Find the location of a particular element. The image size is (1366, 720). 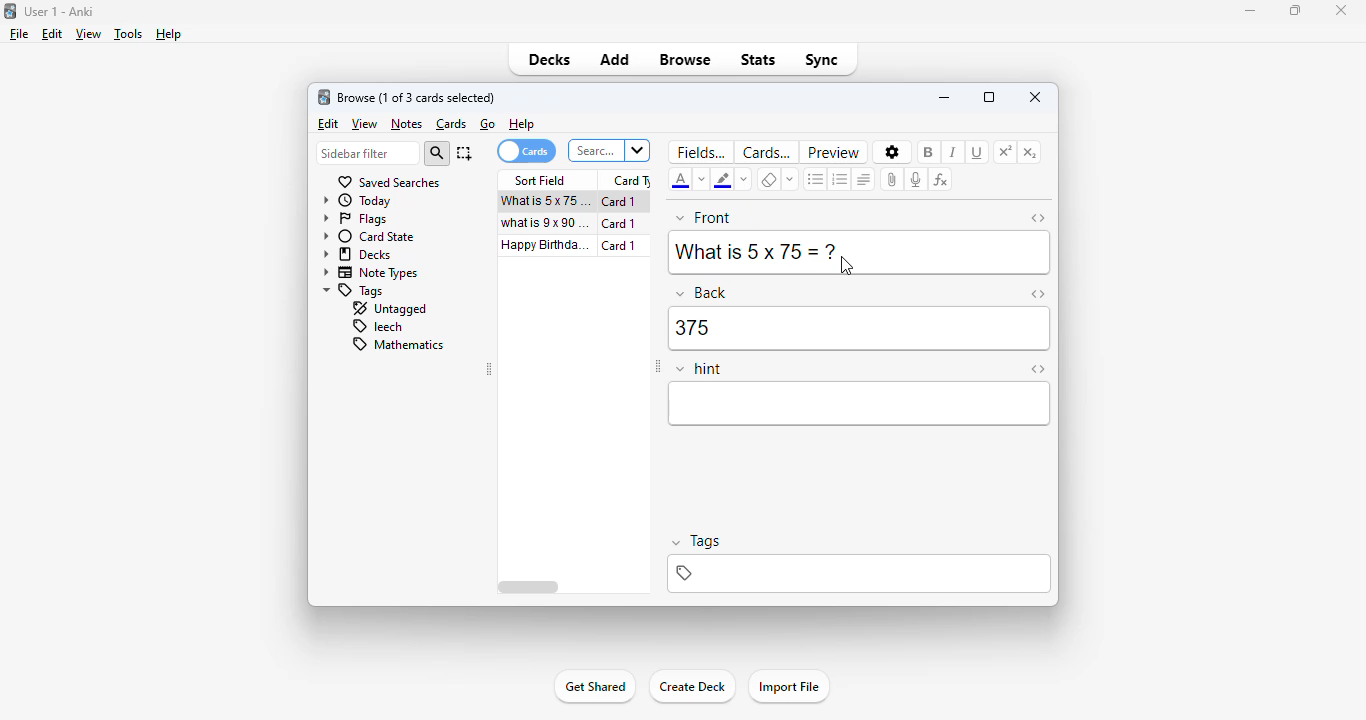

saved searches is located at coordinates (390, 182).